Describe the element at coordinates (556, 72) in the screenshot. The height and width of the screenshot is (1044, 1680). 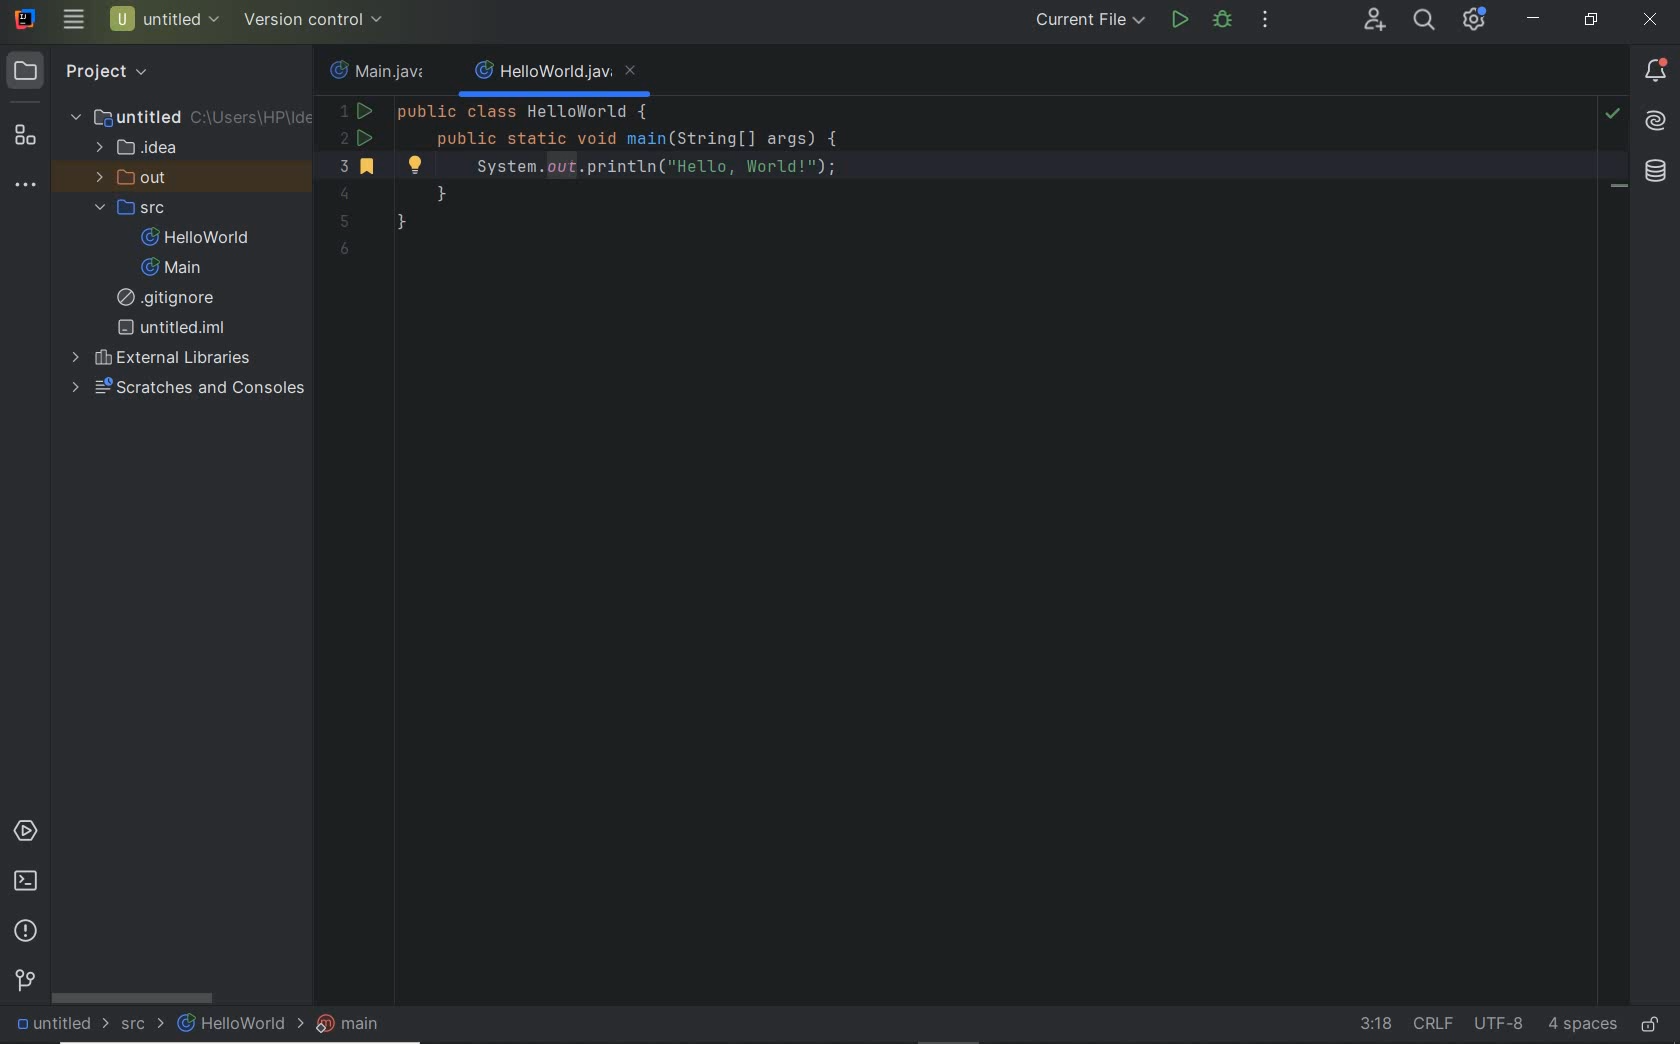
I see `HelloWorld.java(file name)` at that location.